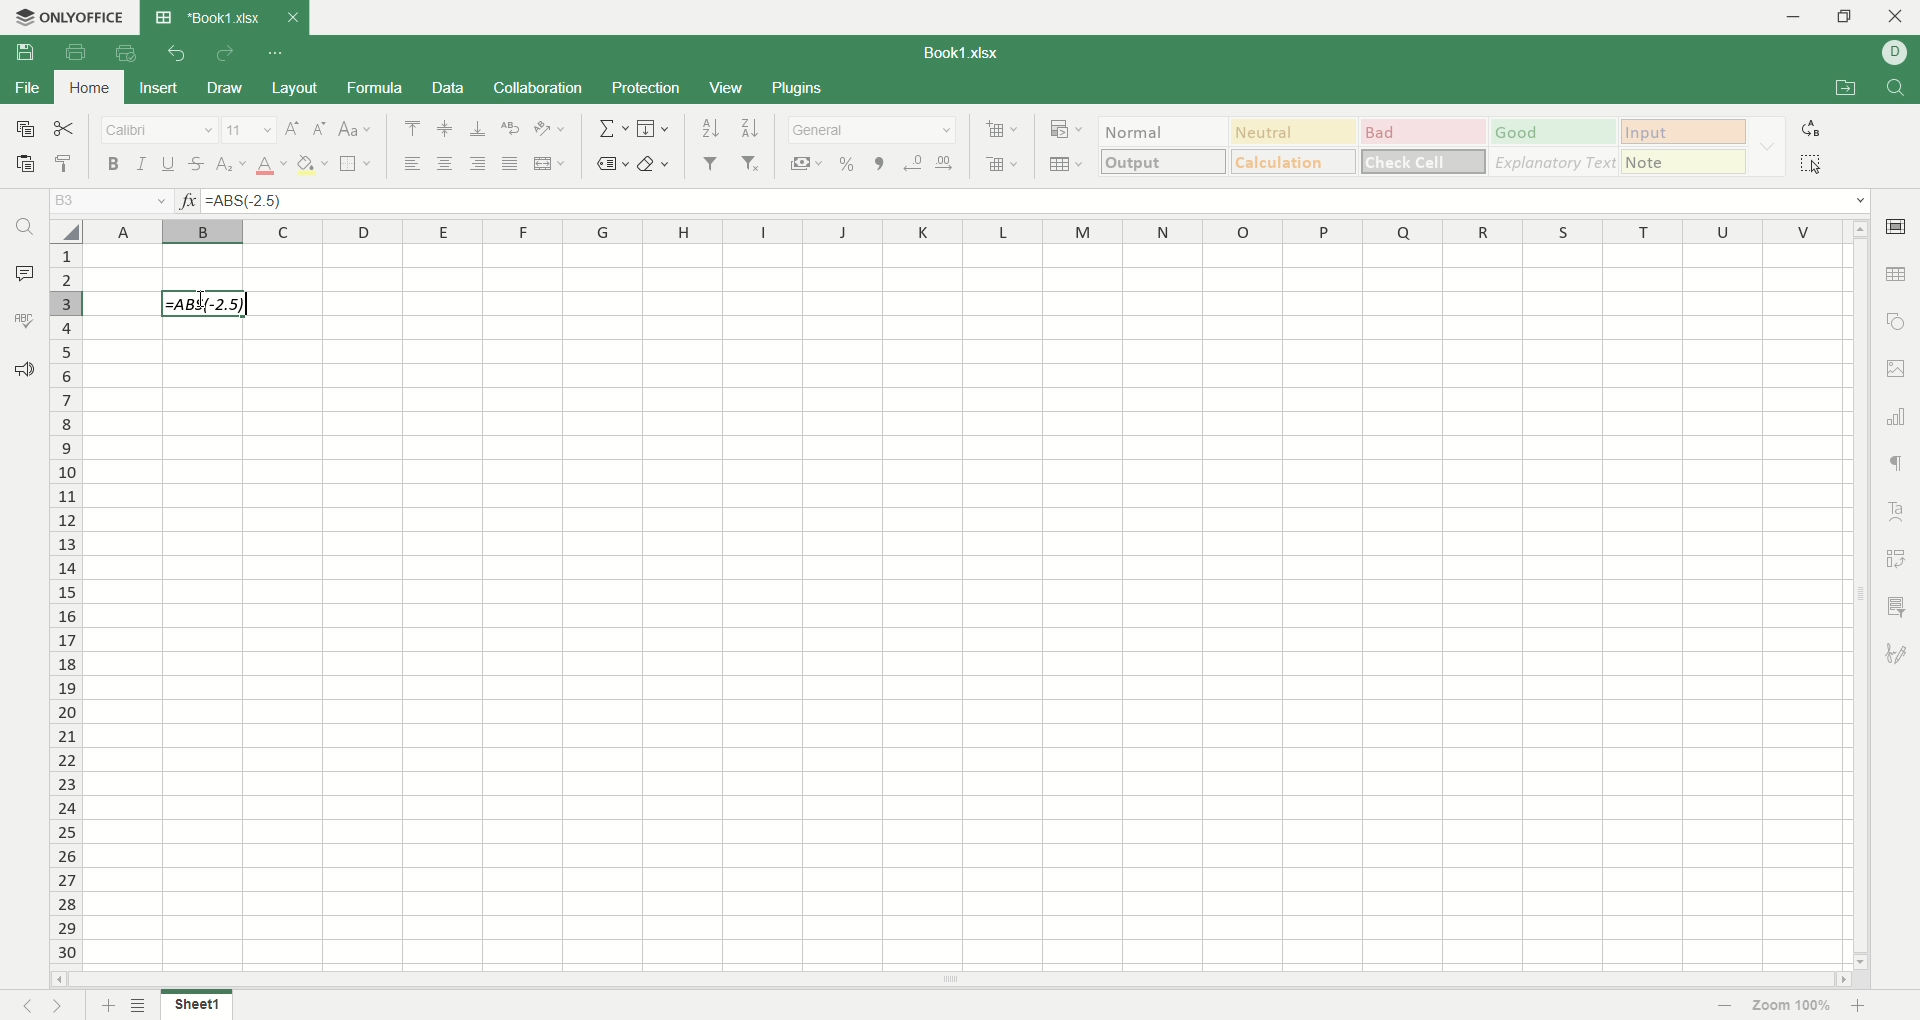 This screenshot has height=1020, width=1920. I want to click on input line, so click(1036, 202).